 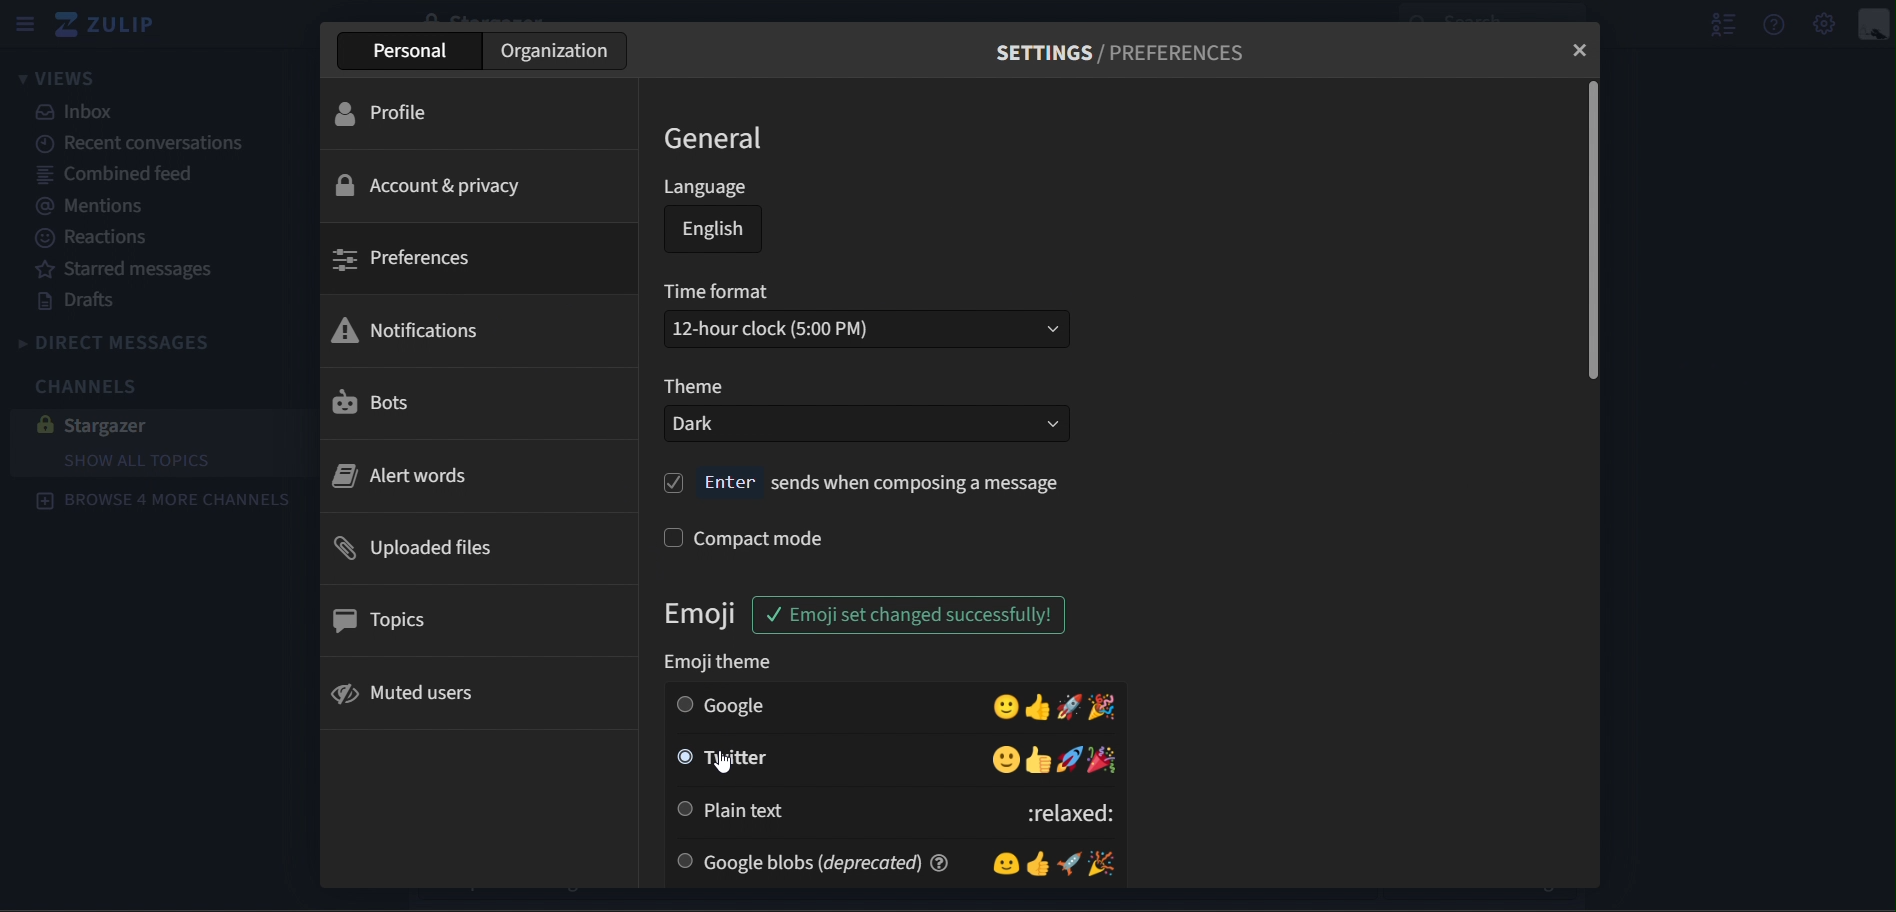 I want to click on cursor, so click(x=722, y=768).